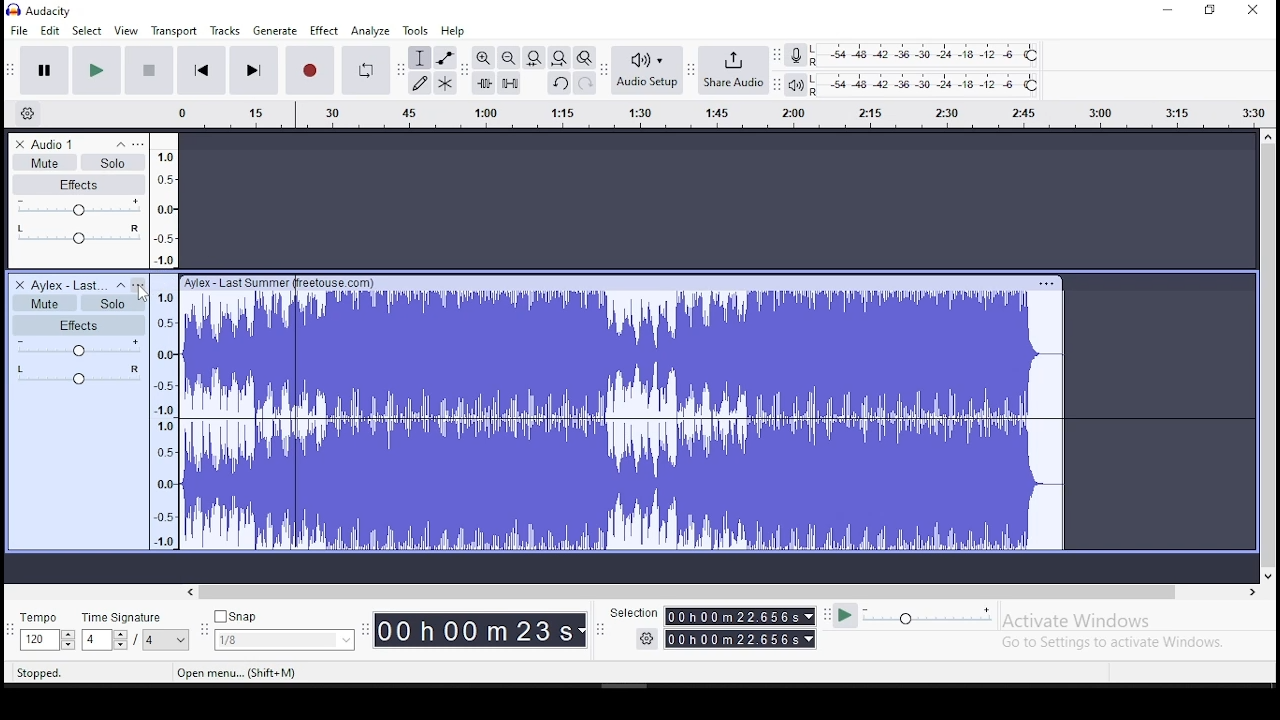 The width and height of the screenshot is (1280, 720). Describe the element at coordinates (943, 84) in the screenshot. I see `playback level` at that location.